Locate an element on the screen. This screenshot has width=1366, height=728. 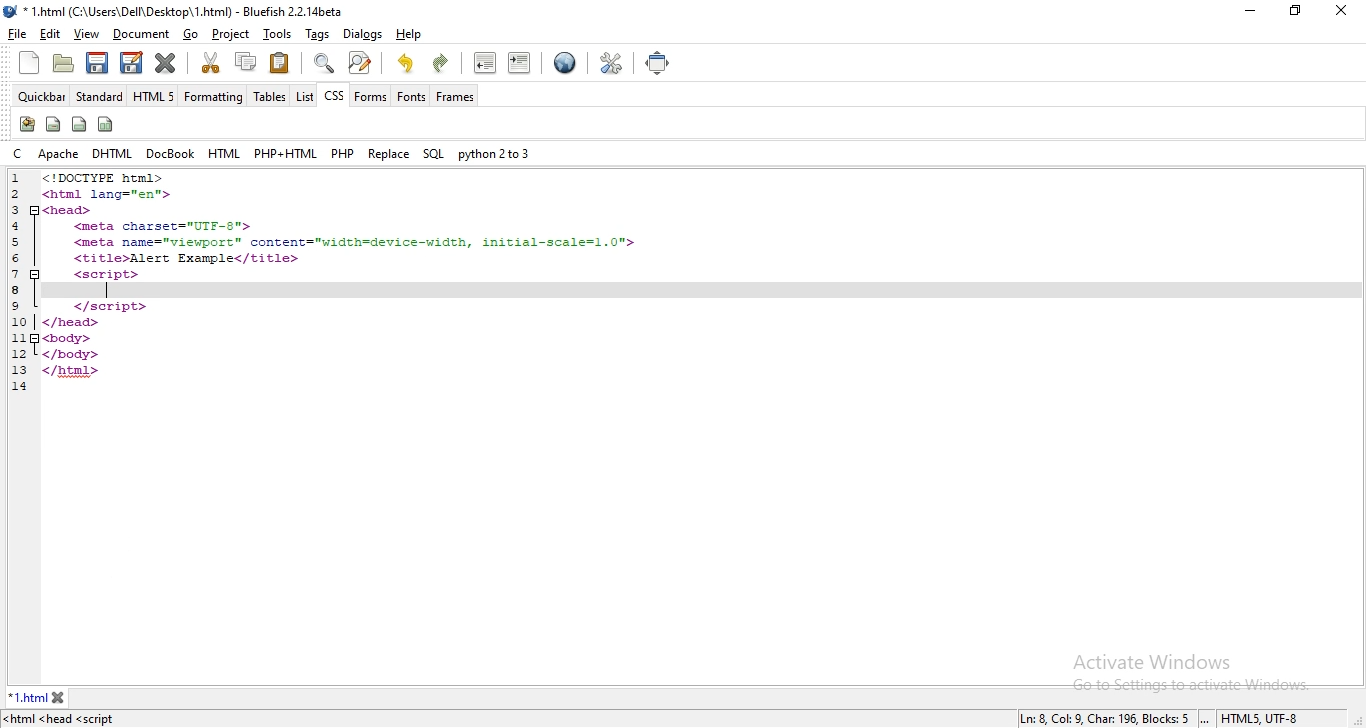
<title>Alert Example</title> is located at coordinates (186, 258).